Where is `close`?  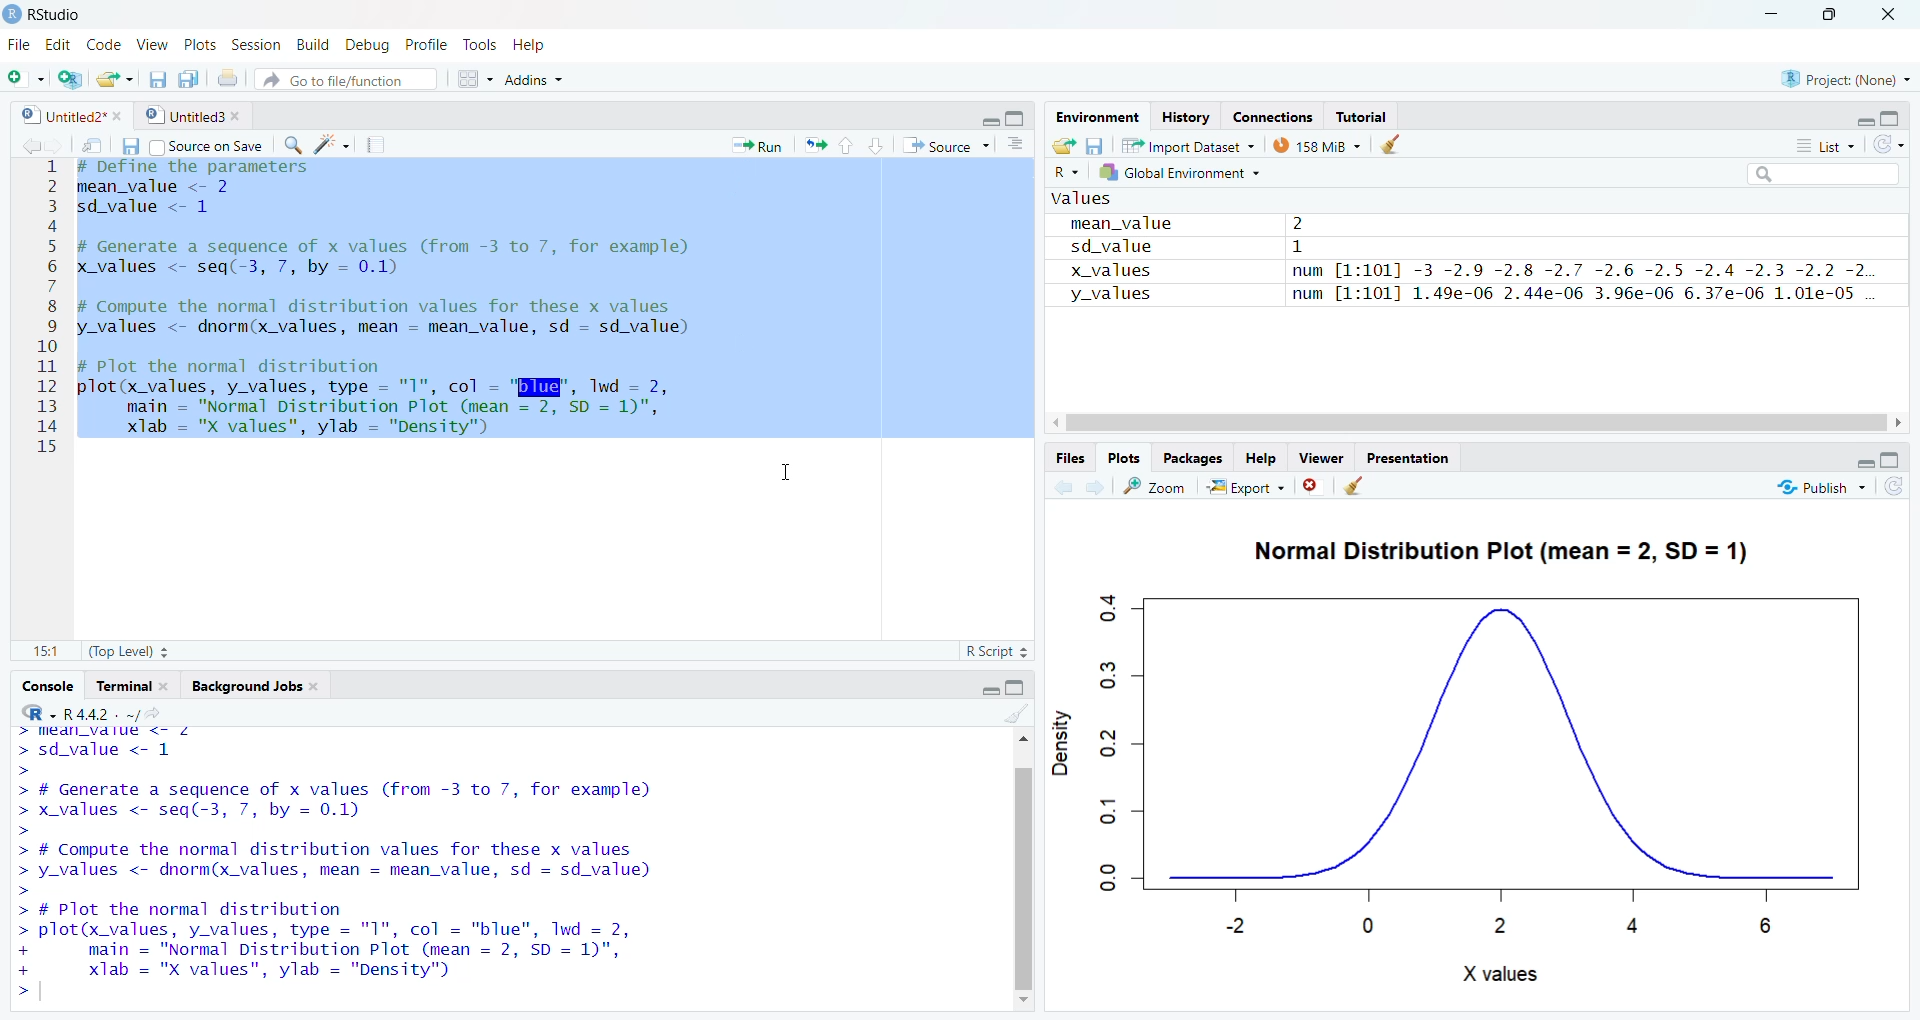
close is located at coordinates (1895, 15).